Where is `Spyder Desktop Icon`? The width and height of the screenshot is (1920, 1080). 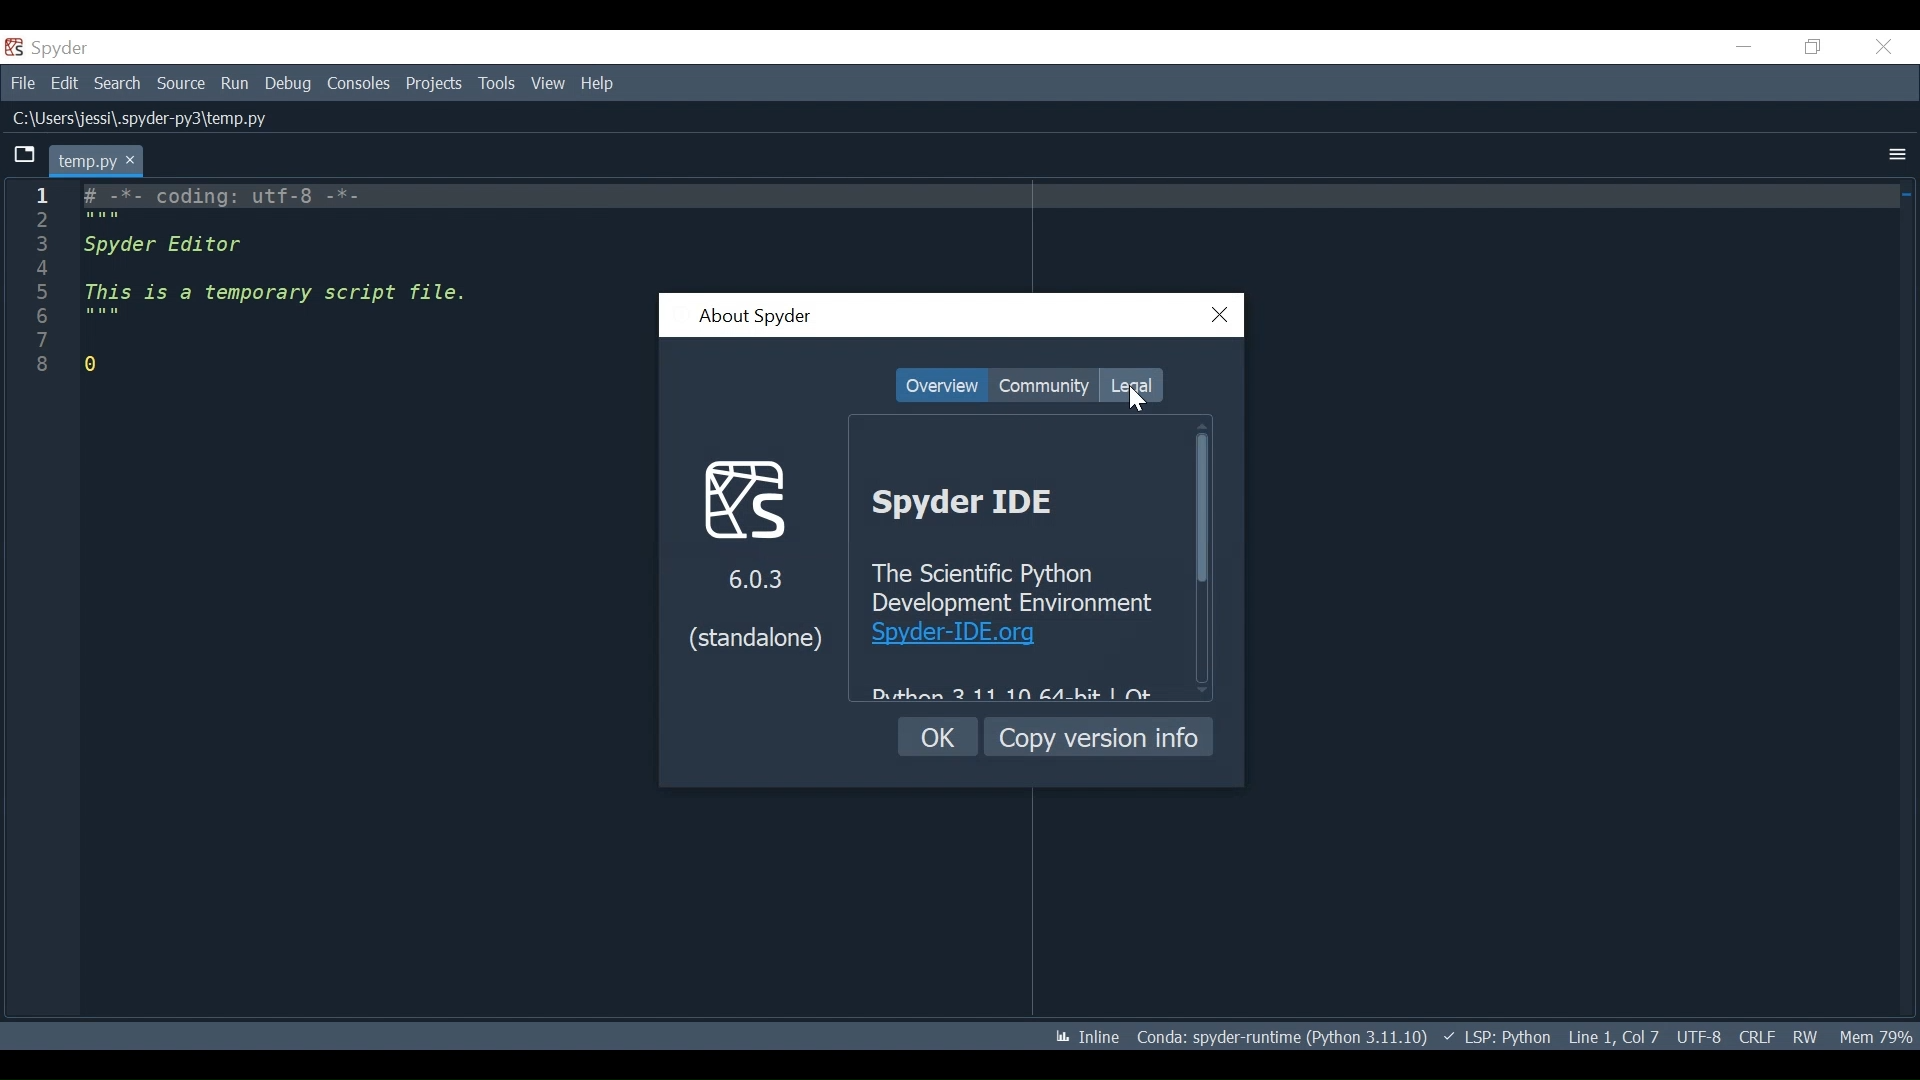
Spyder Desktop Icon is located at coordinates (51, 48).